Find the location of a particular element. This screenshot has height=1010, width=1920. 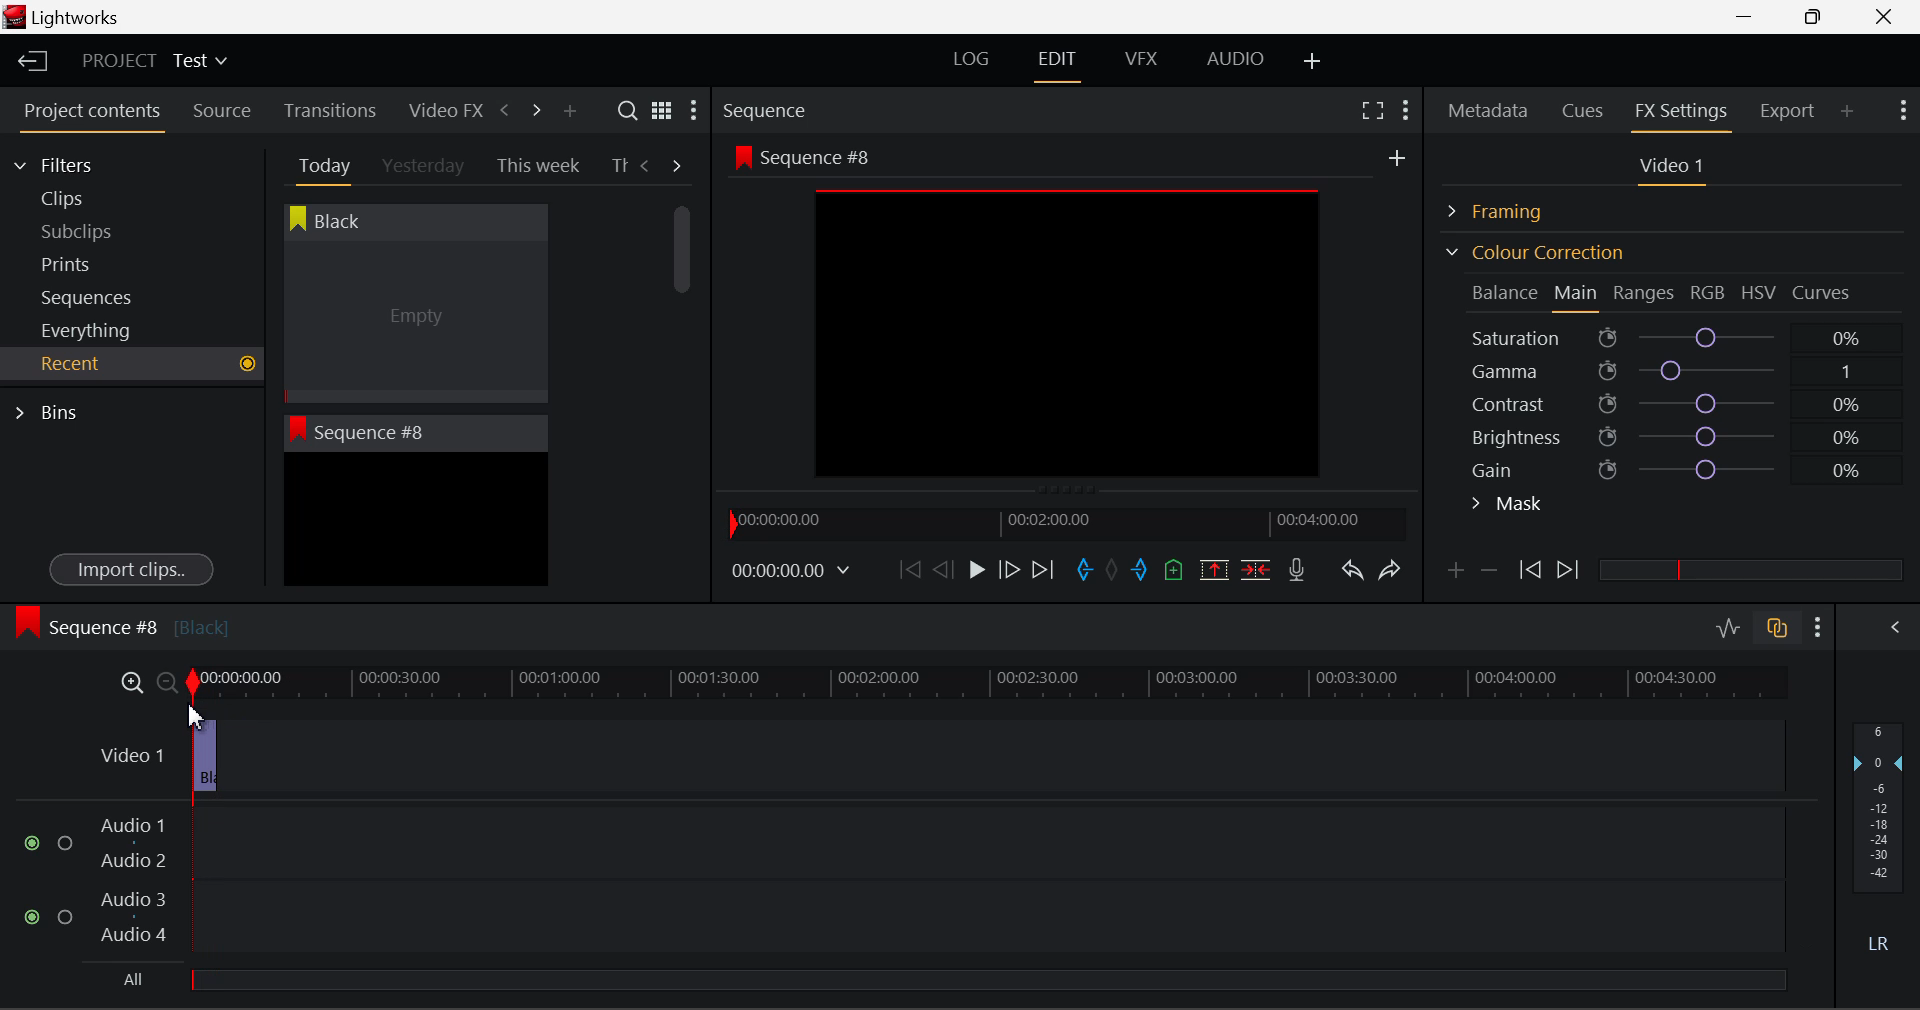

Show Settings is located at coordinates (692, 115).